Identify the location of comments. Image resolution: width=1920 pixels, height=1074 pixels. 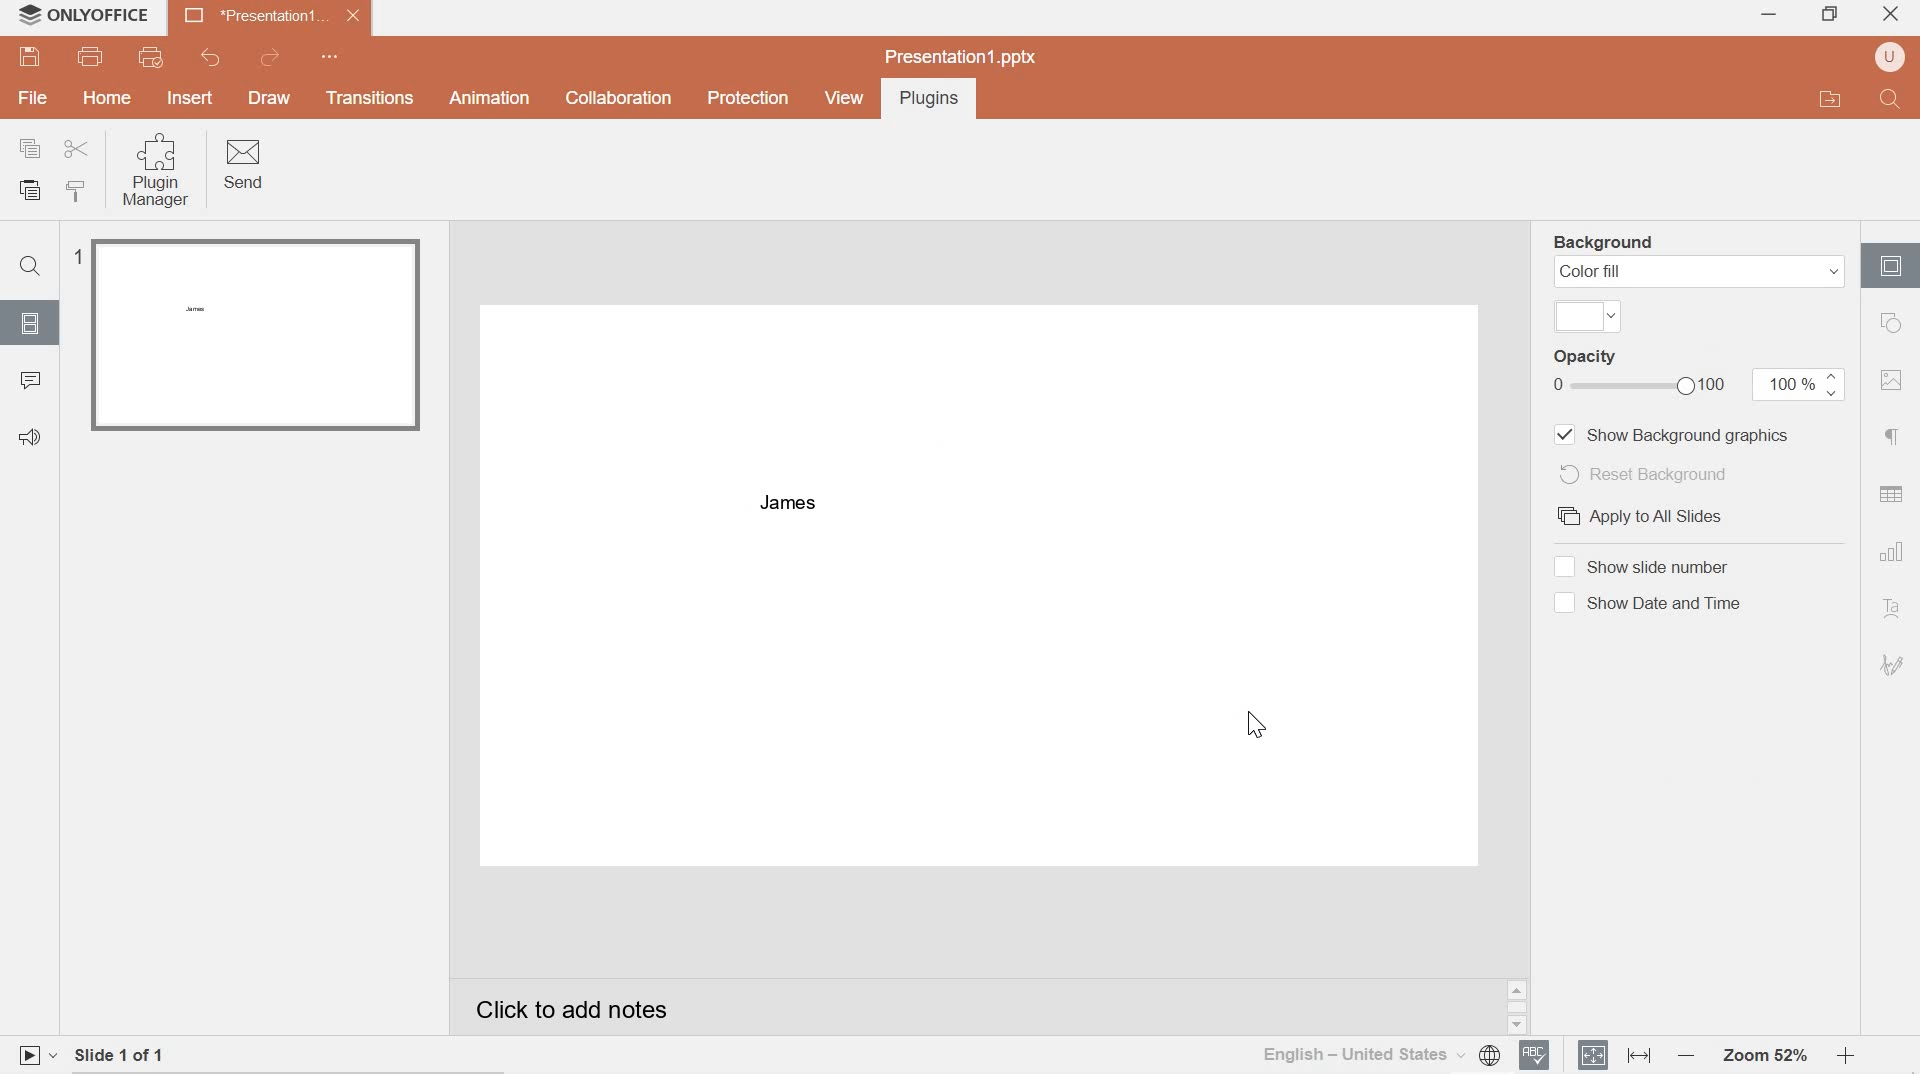
(33, 382).